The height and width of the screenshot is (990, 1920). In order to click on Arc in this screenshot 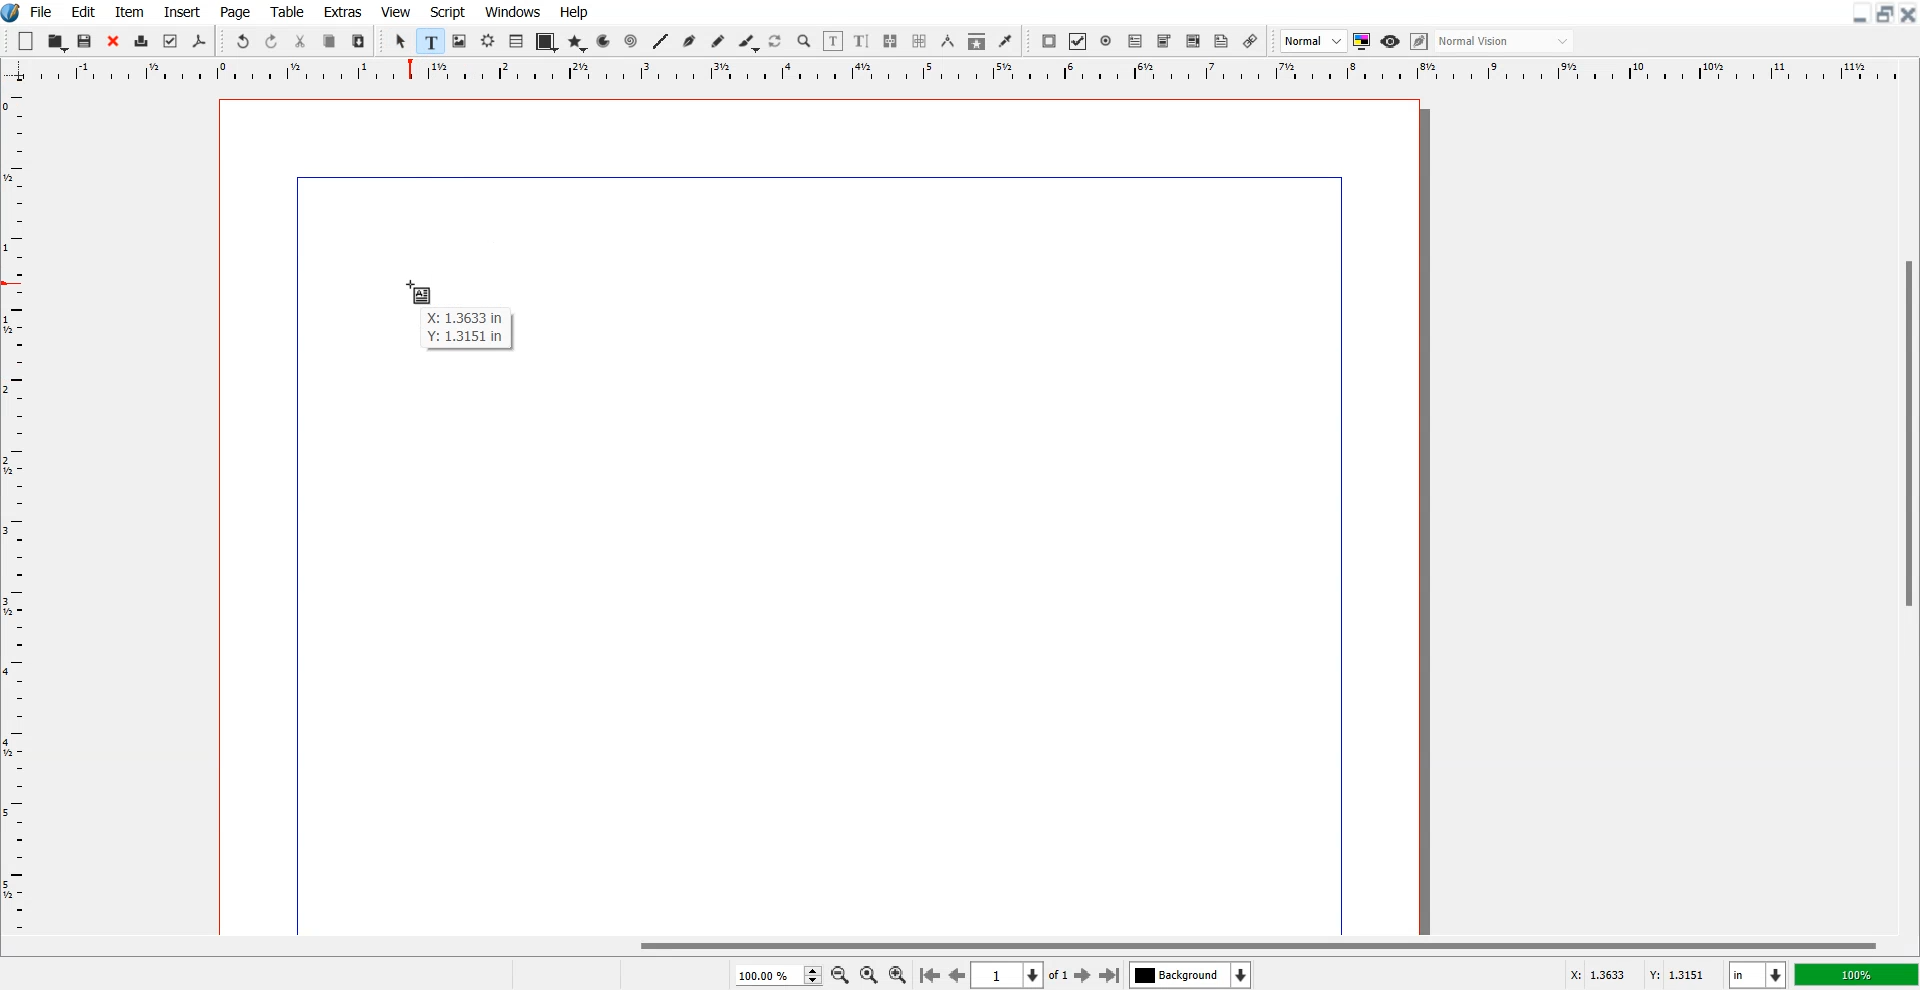, I will do `click(605, 41)`.